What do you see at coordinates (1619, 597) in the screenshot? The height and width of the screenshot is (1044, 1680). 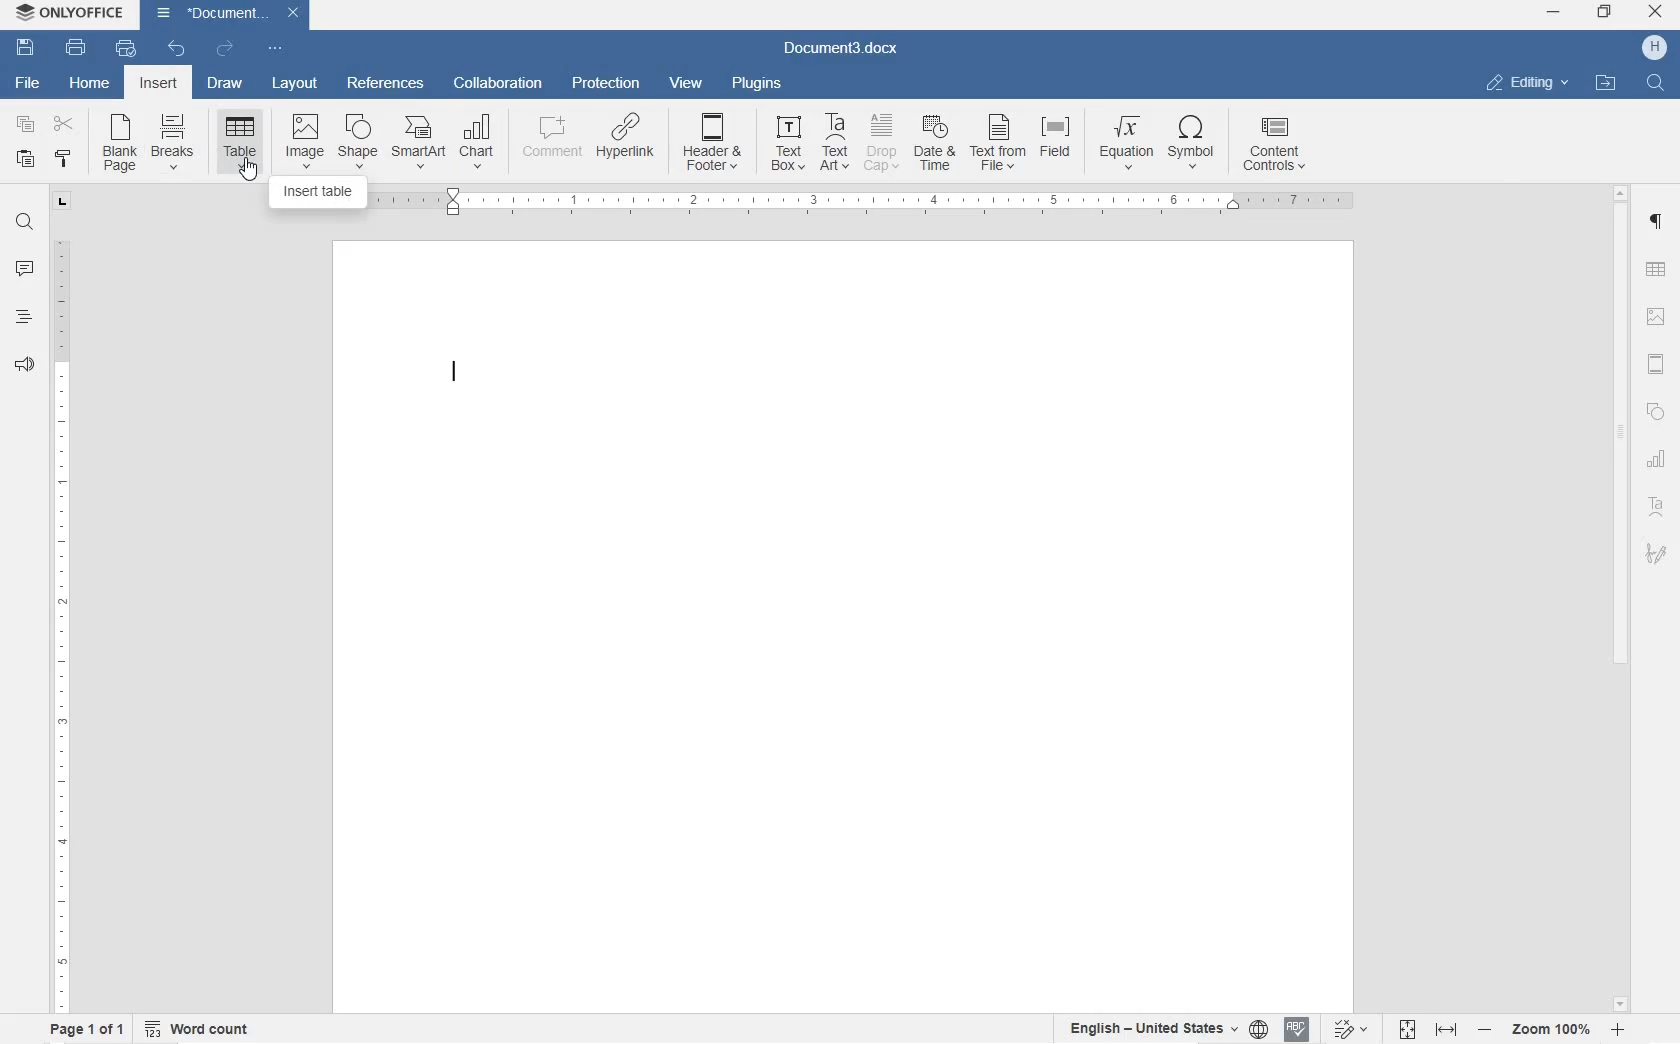 I see `SCROLLBAR` at bounding box center [1619, 597].